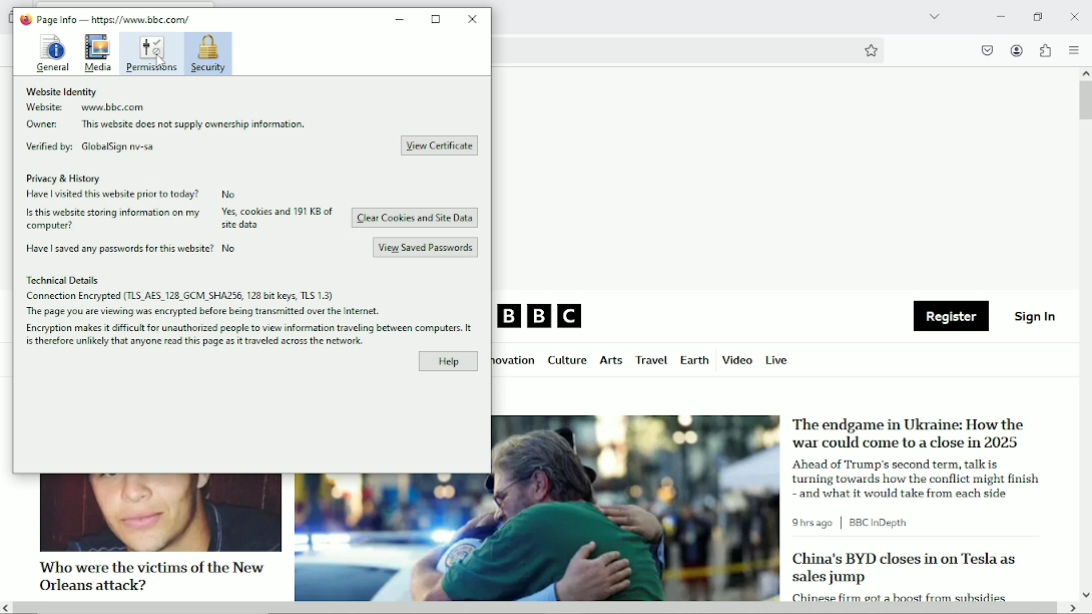 The image size is (1092, 614). Describe the element at coordinates (649, 360) in the screenshot. I see `Travel` at that location.